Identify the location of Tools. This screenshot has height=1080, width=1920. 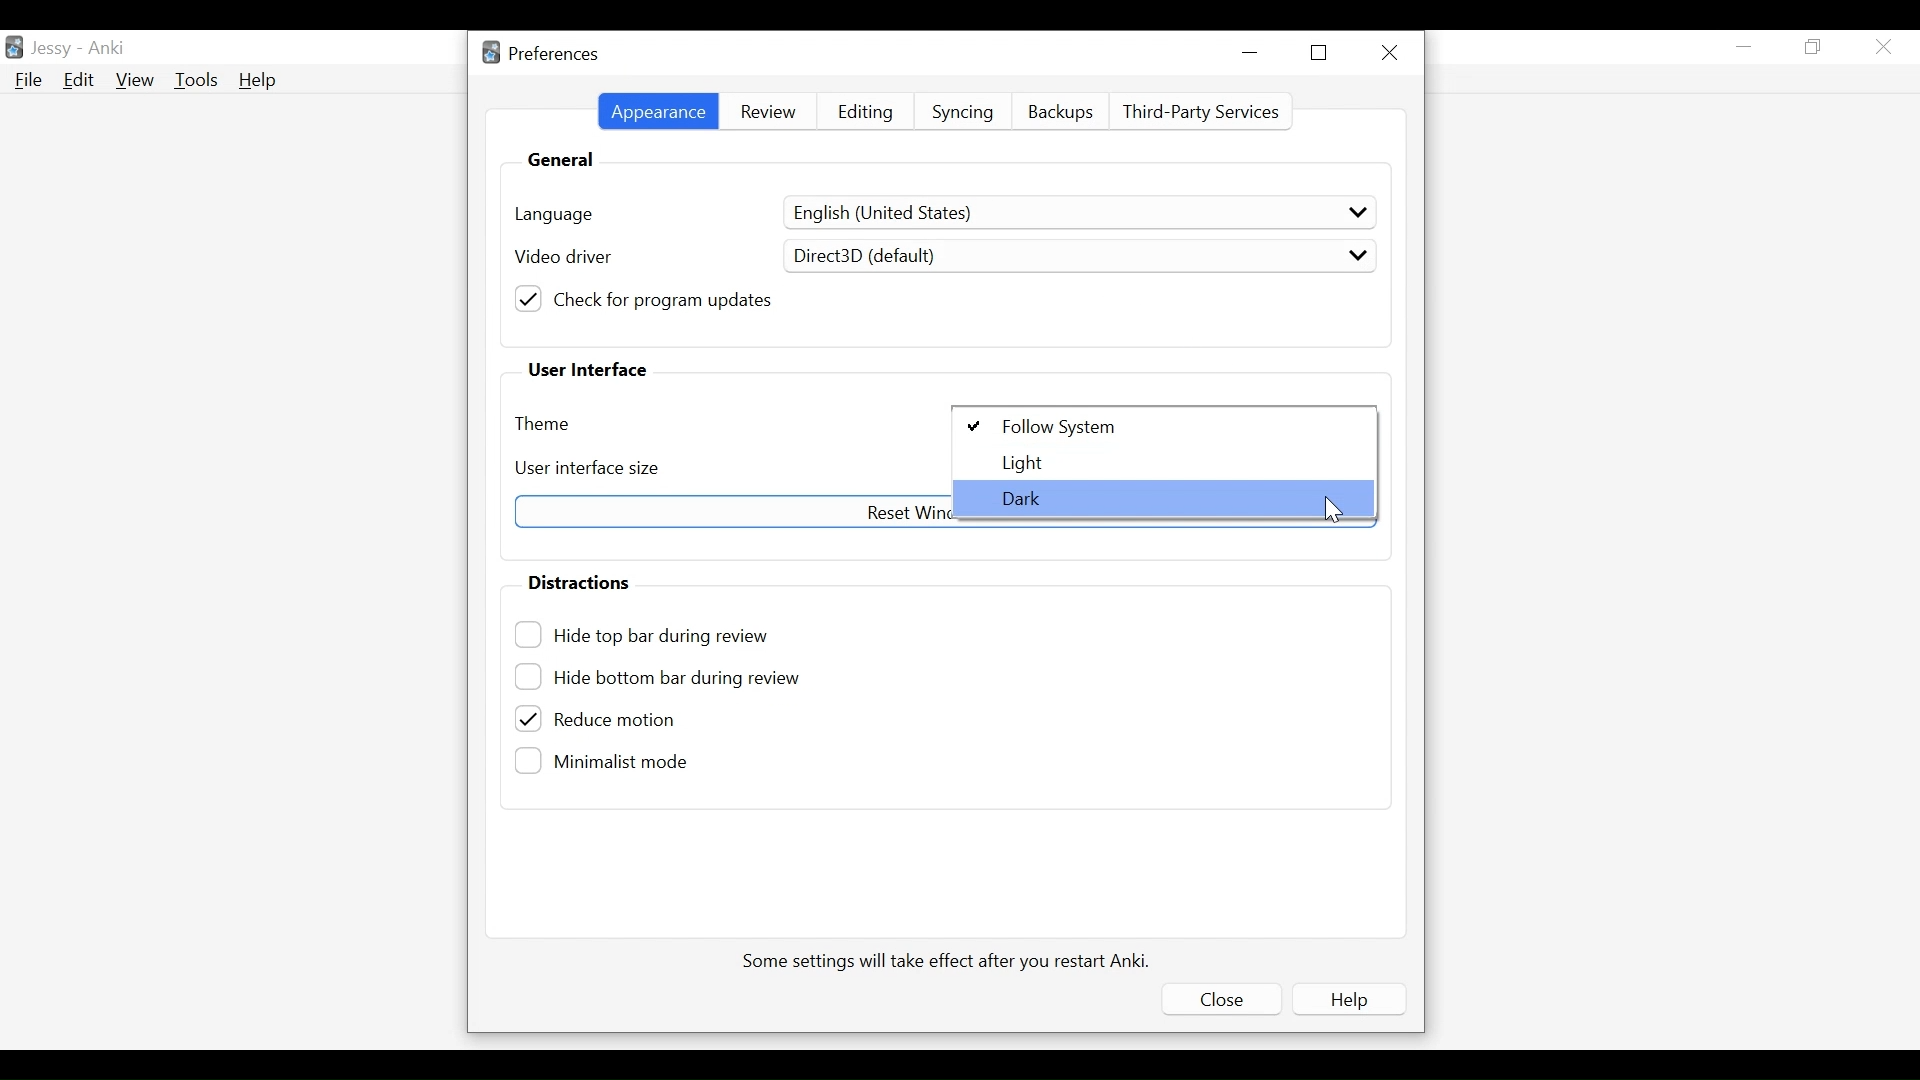
(196, 79).